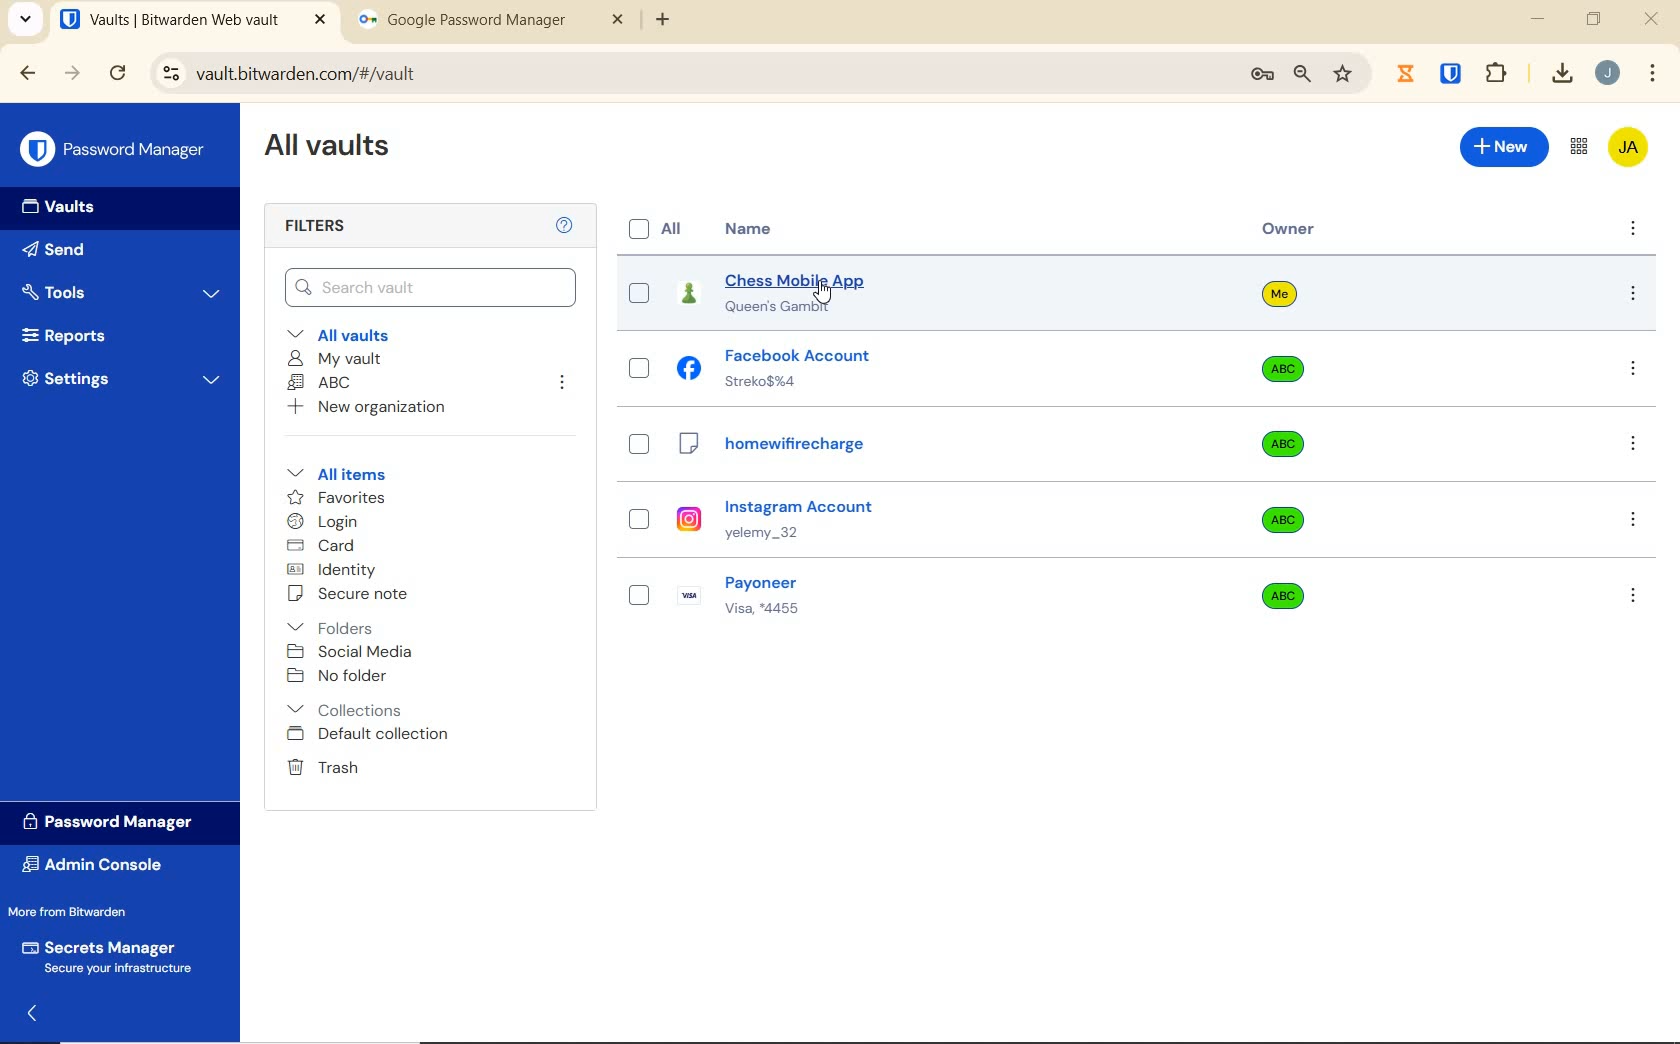  Describe the element at coordinates (1540, 19) in the screenshot. I see `minimize` at that location.